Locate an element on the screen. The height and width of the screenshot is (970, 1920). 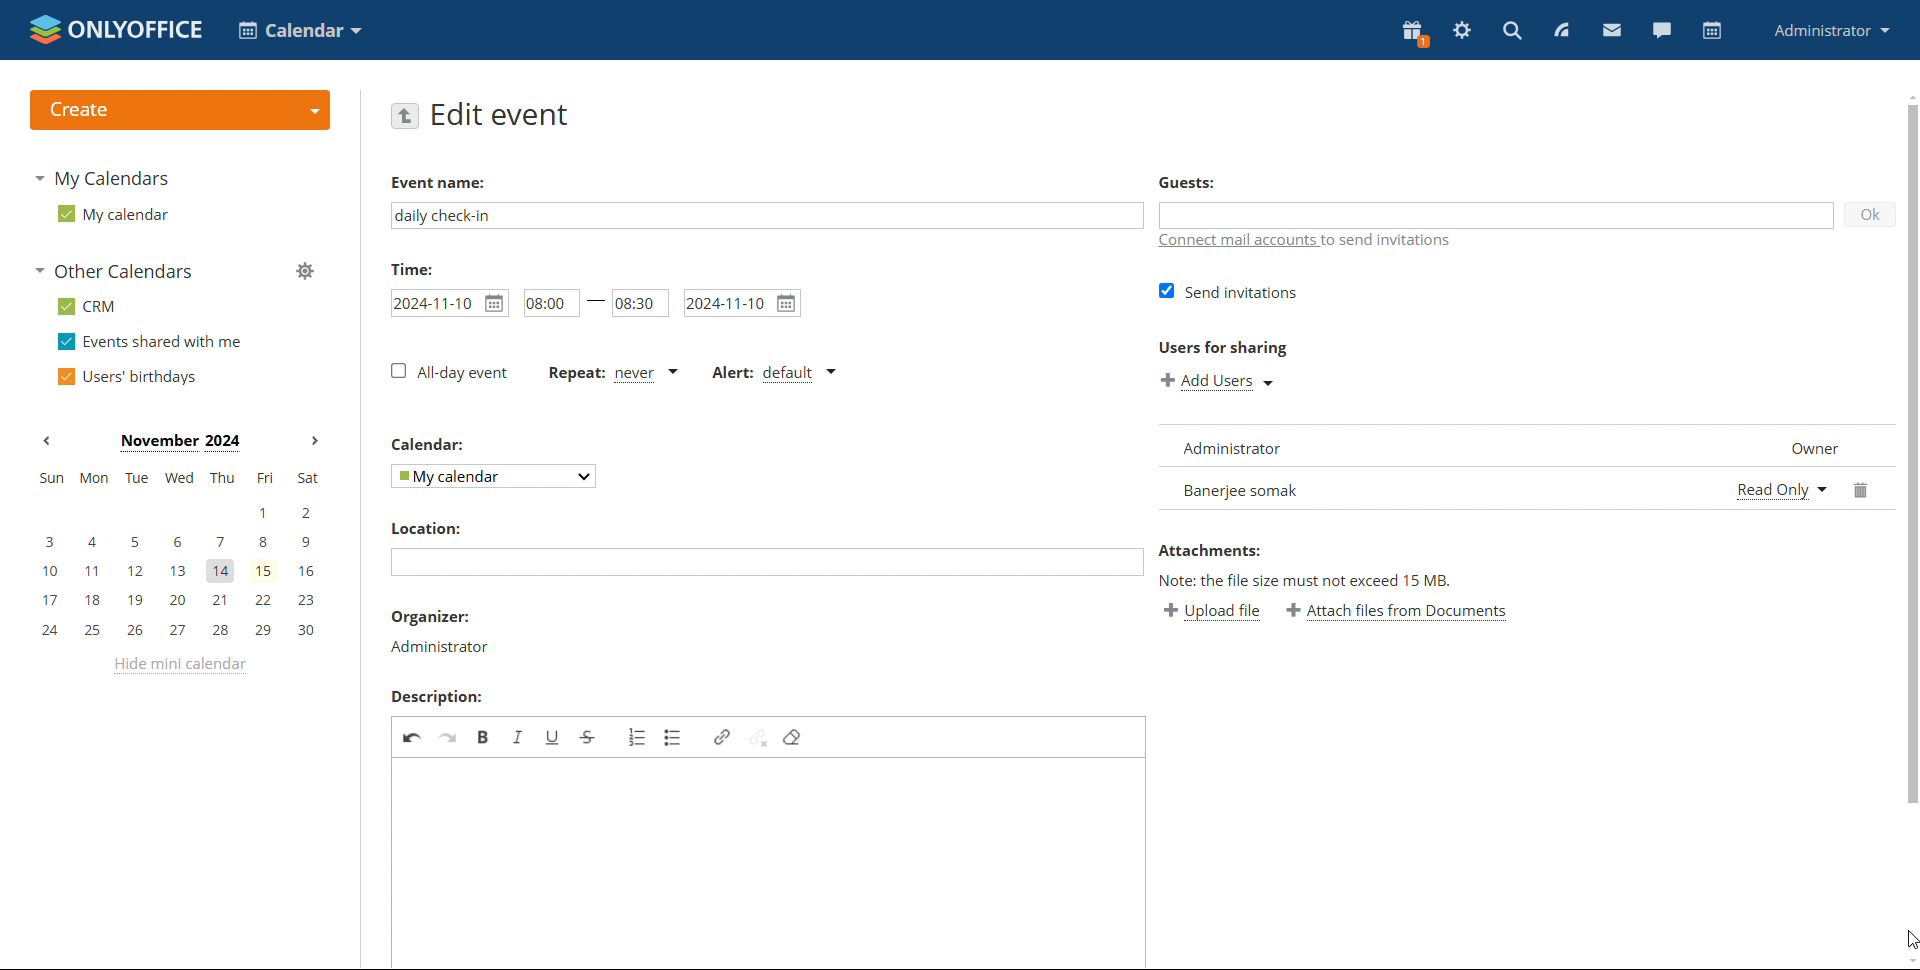
next month is located at coordinates (312, 442).